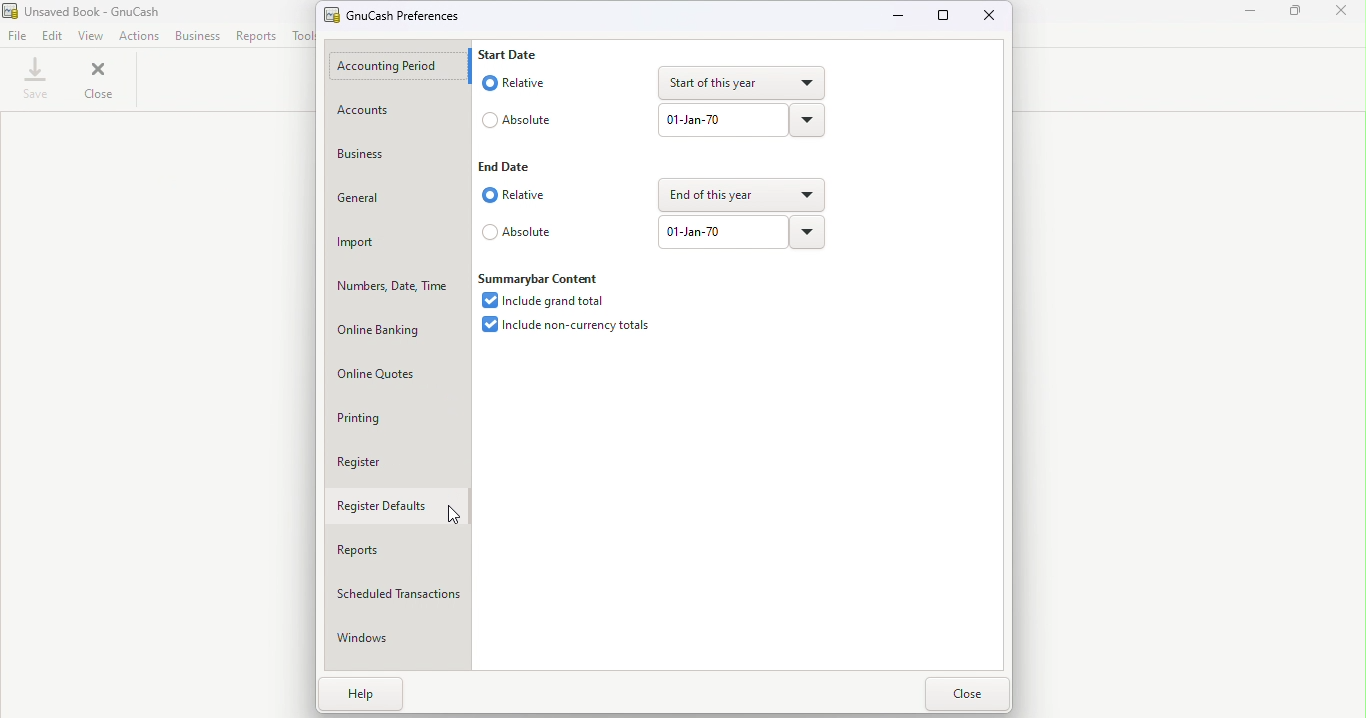 This screenshot has width=1366, height=718. What do you see at coordinates (397, 462) in the screenshot?
I see `Register` at bounding box center [397, 462].